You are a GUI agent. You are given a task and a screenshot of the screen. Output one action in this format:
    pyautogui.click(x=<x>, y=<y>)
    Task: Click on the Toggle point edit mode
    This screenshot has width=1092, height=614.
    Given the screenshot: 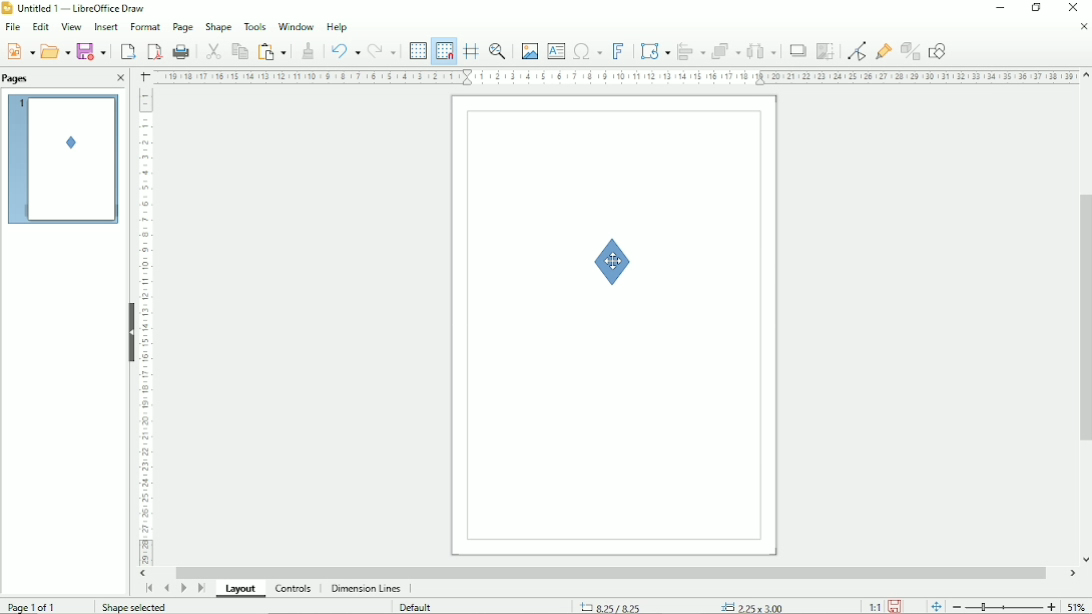 What is the action you would take?
    pyautogui.click(x=854, y=49)
    